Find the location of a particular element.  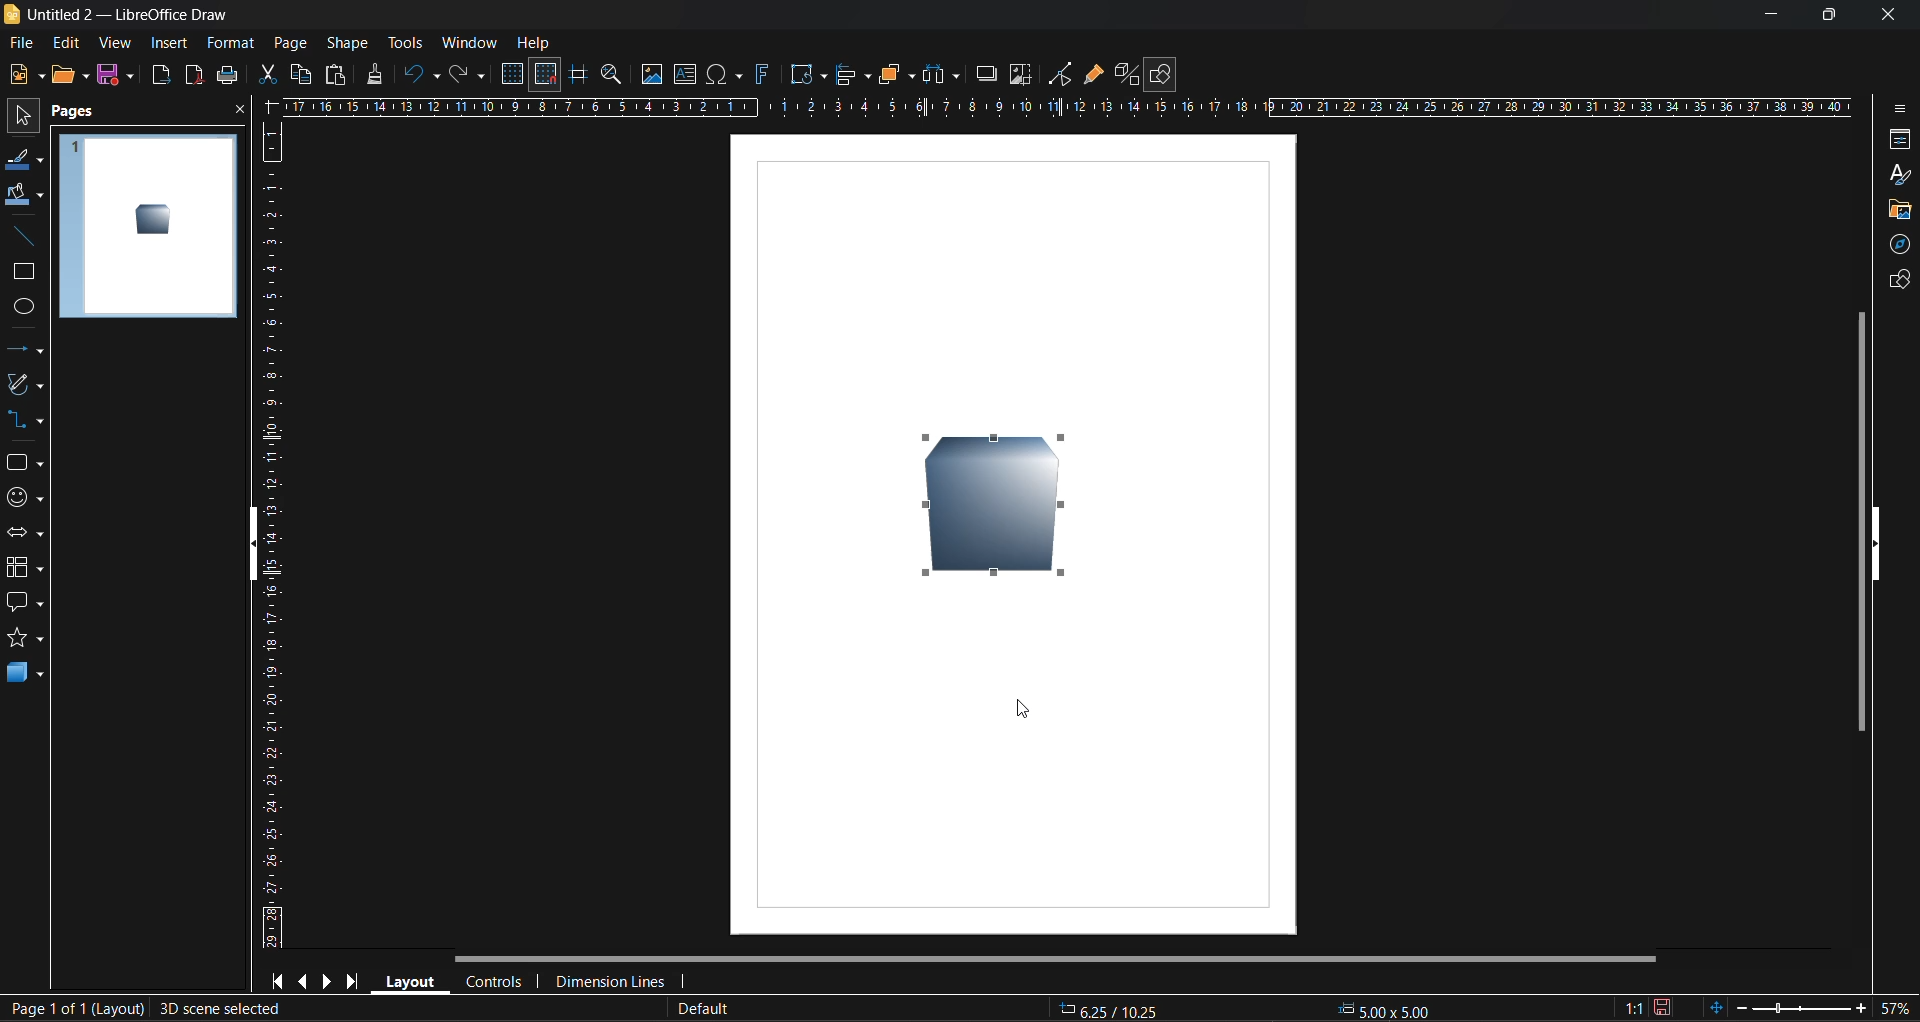

zoom out is located at coordinates (1741, 1005).